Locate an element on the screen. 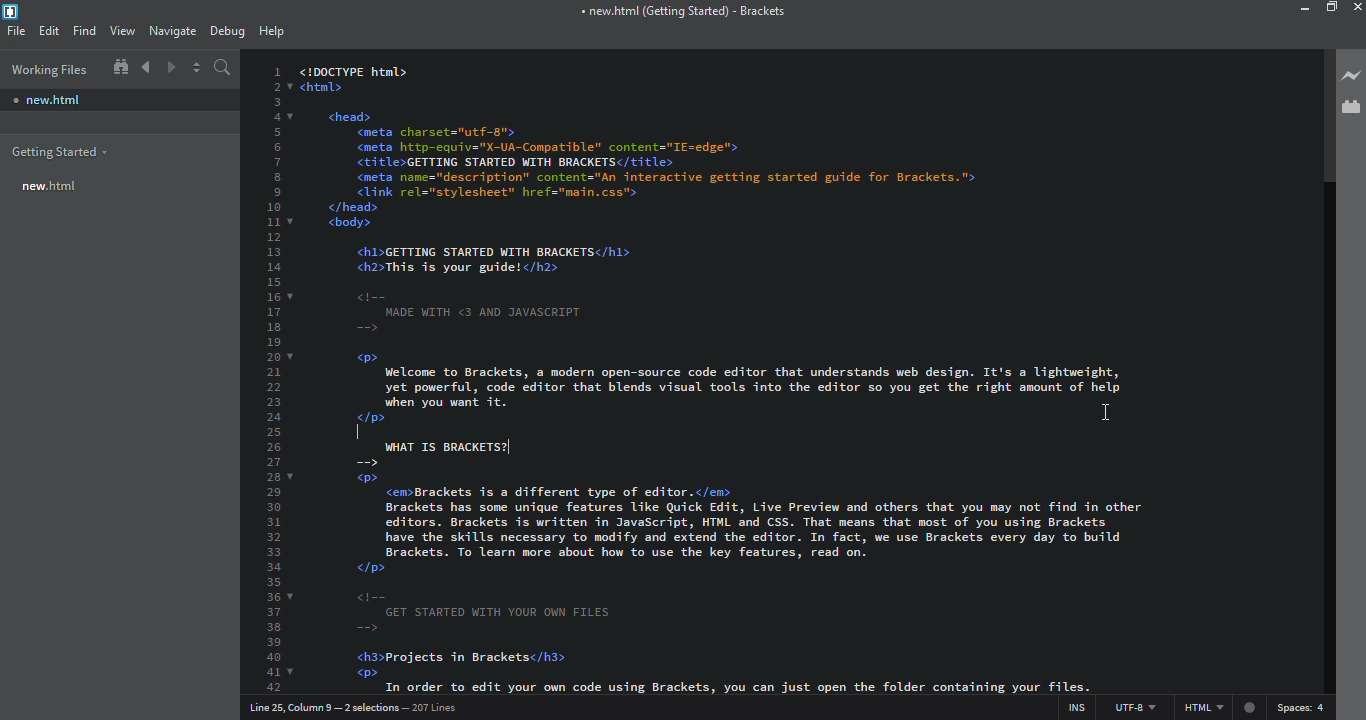  getting started is located at coordinates (61, 152).